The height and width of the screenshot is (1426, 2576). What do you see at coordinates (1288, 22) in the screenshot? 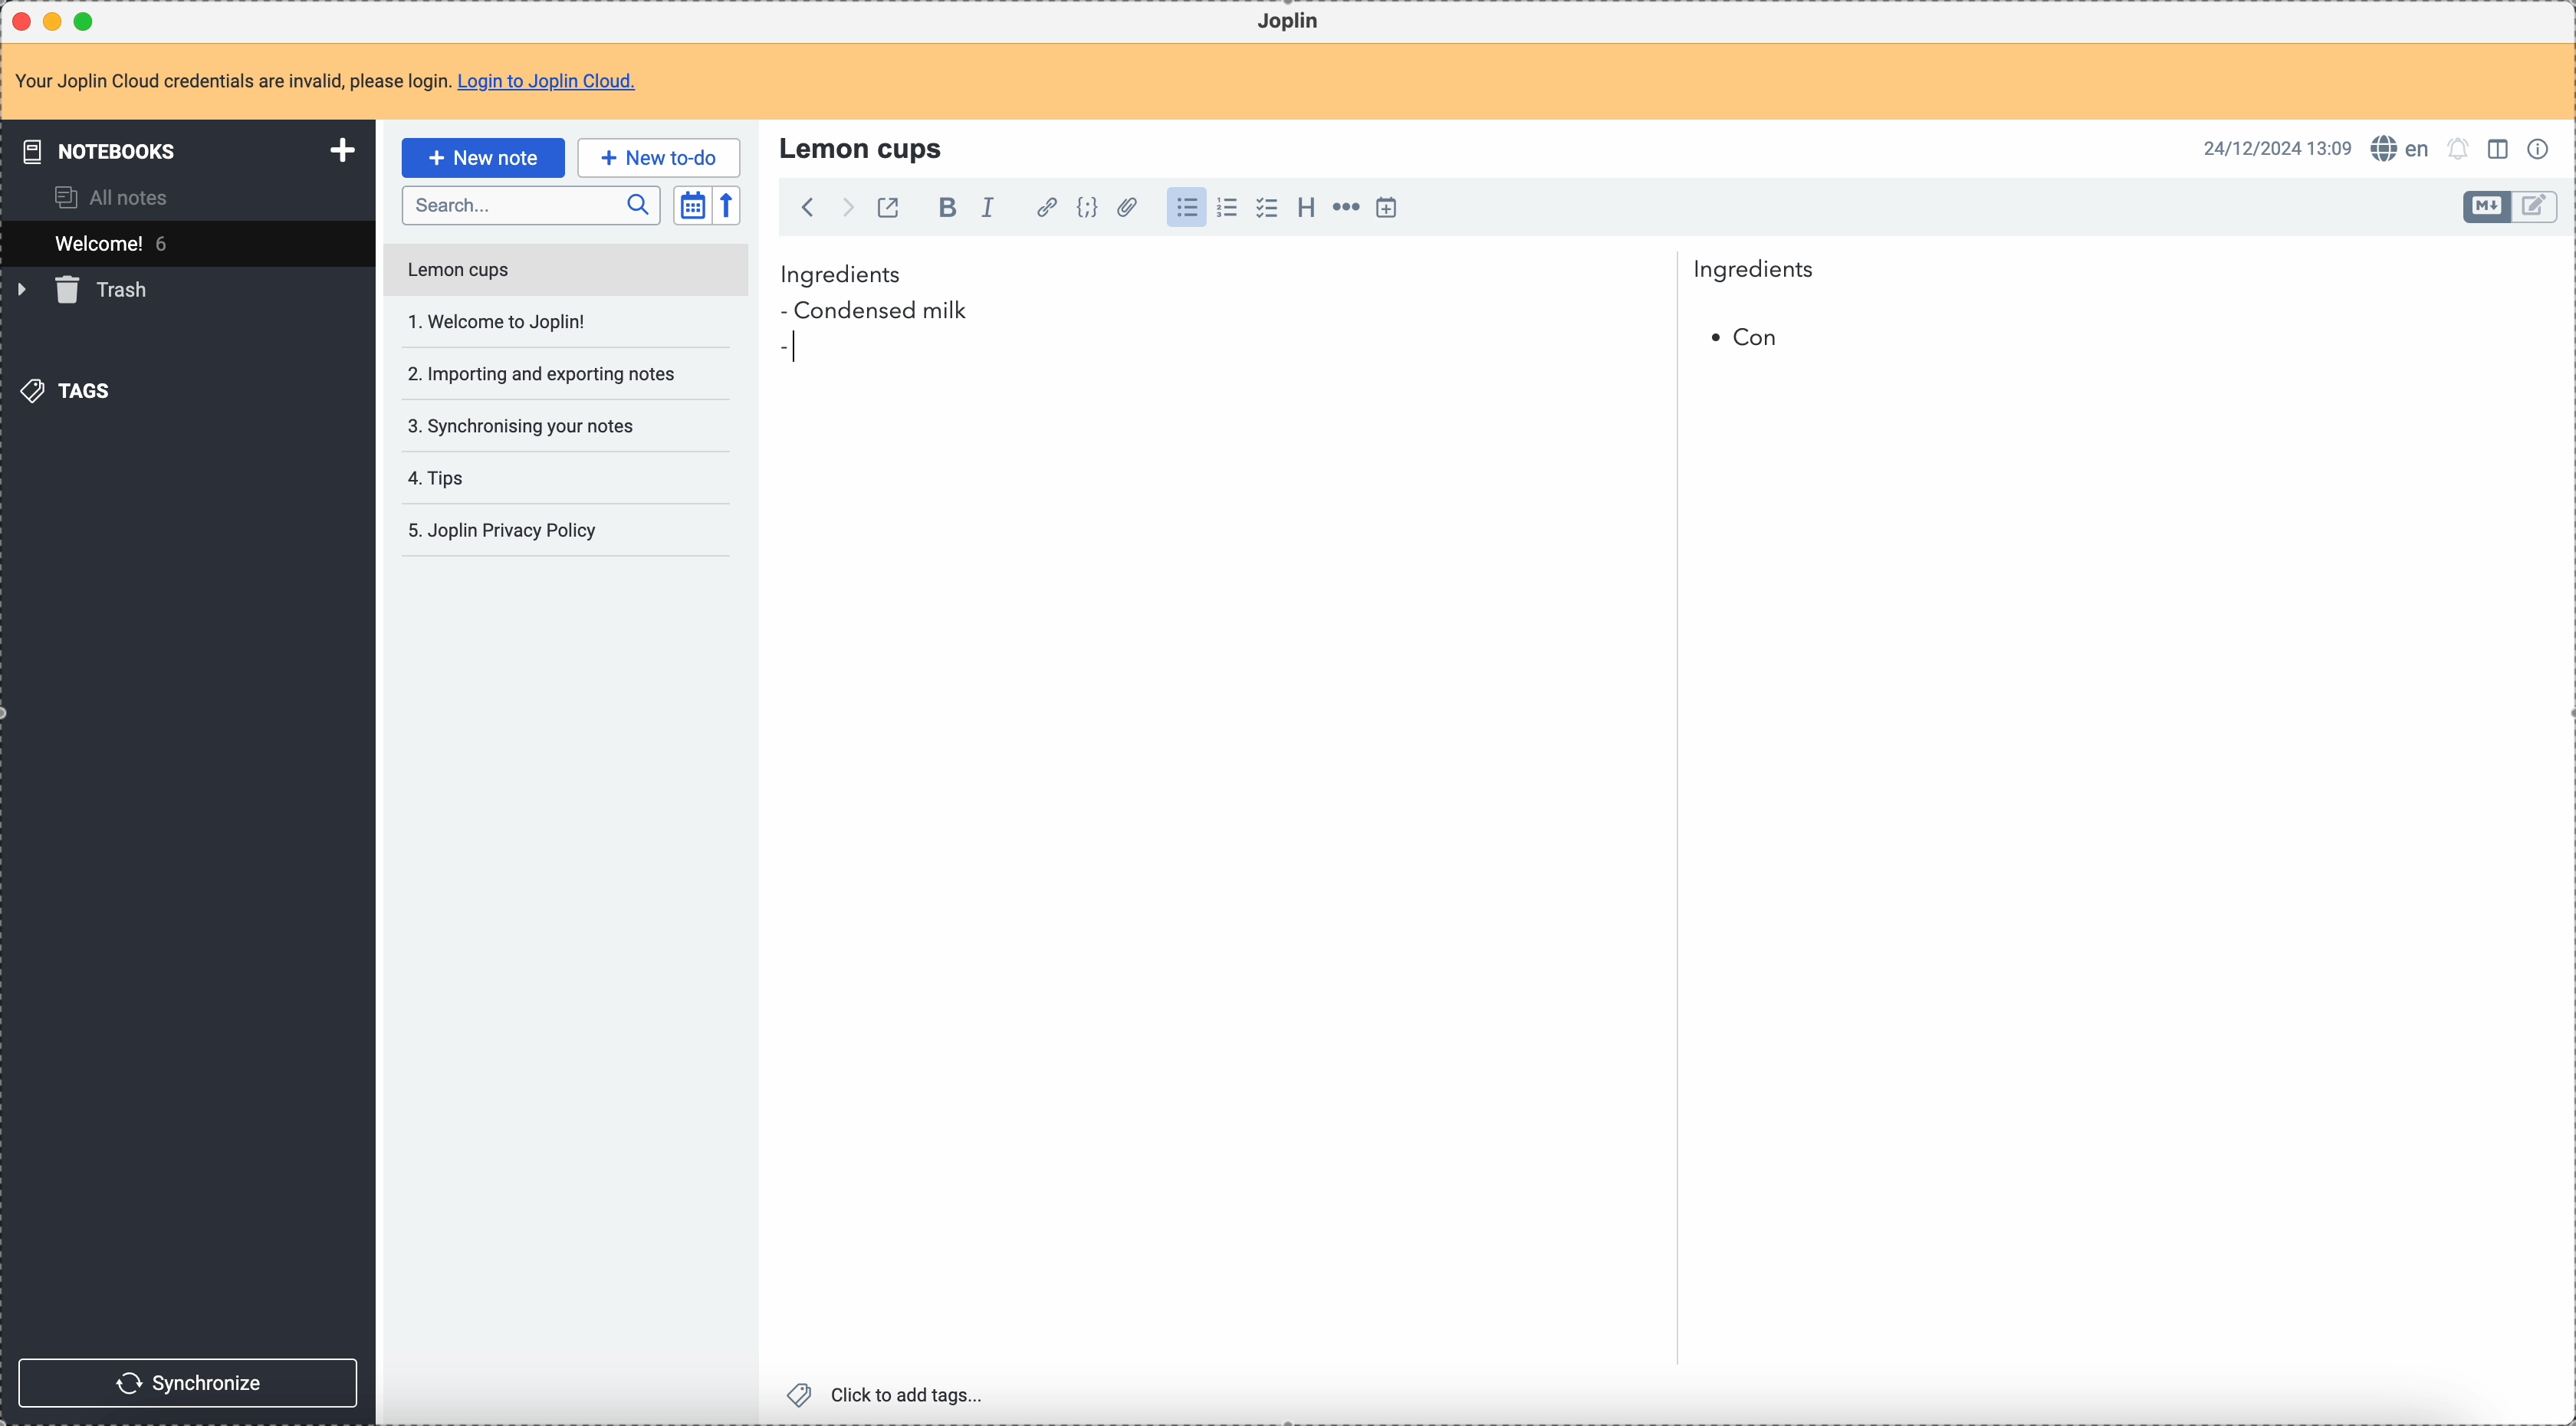
I see `Joplin` at bounding box center [1288, 22].